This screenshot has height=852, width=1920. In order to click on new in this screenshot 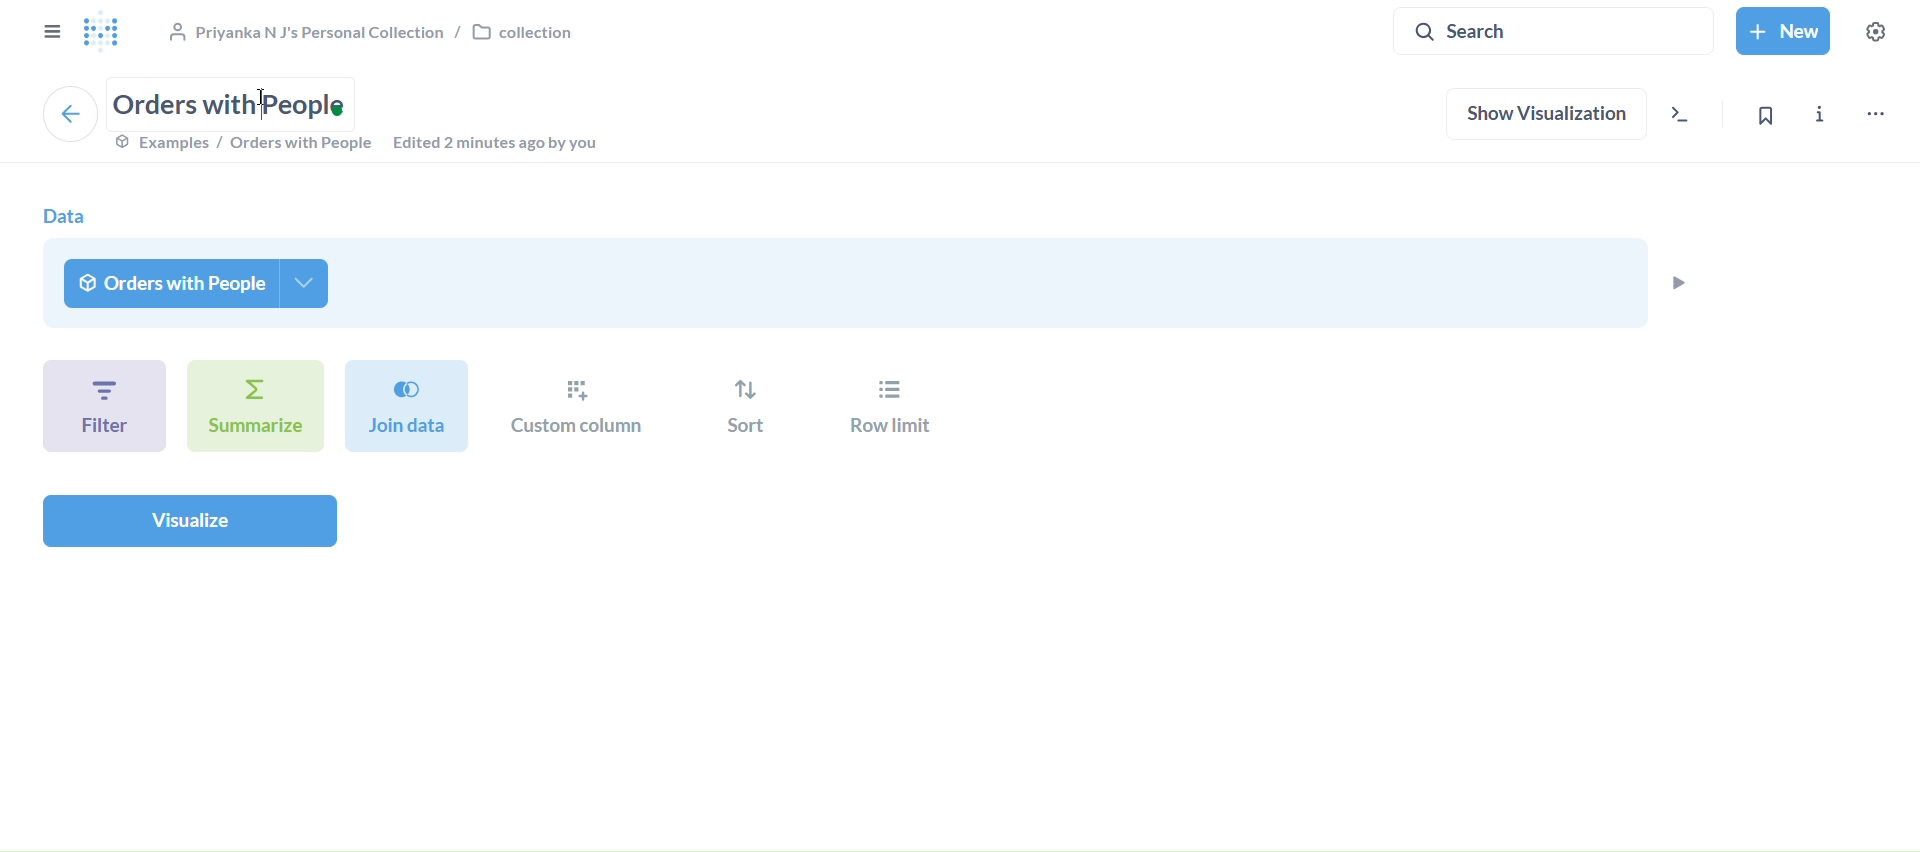, I will do `click(1785, 32)`.